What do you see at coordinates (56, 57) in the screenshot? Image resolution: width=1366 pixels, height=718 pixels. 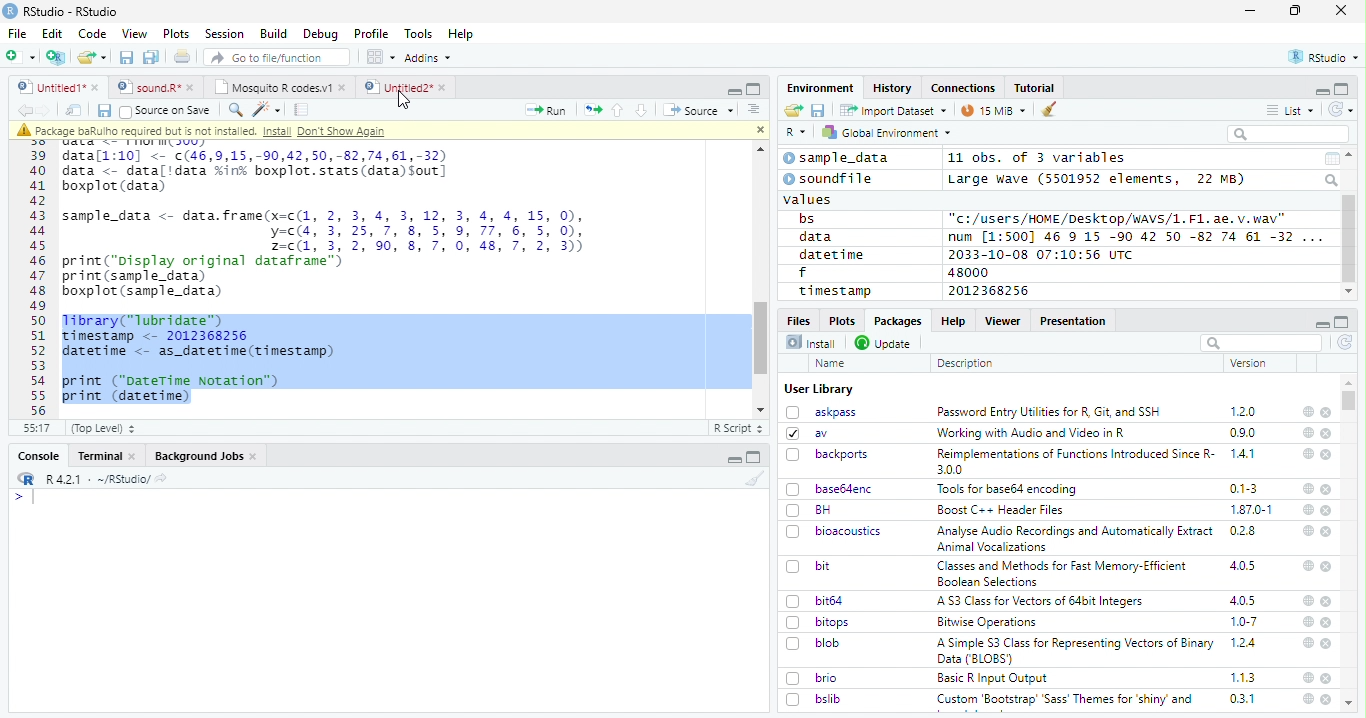 I see `Create a project` at bounding box center [56, 57].